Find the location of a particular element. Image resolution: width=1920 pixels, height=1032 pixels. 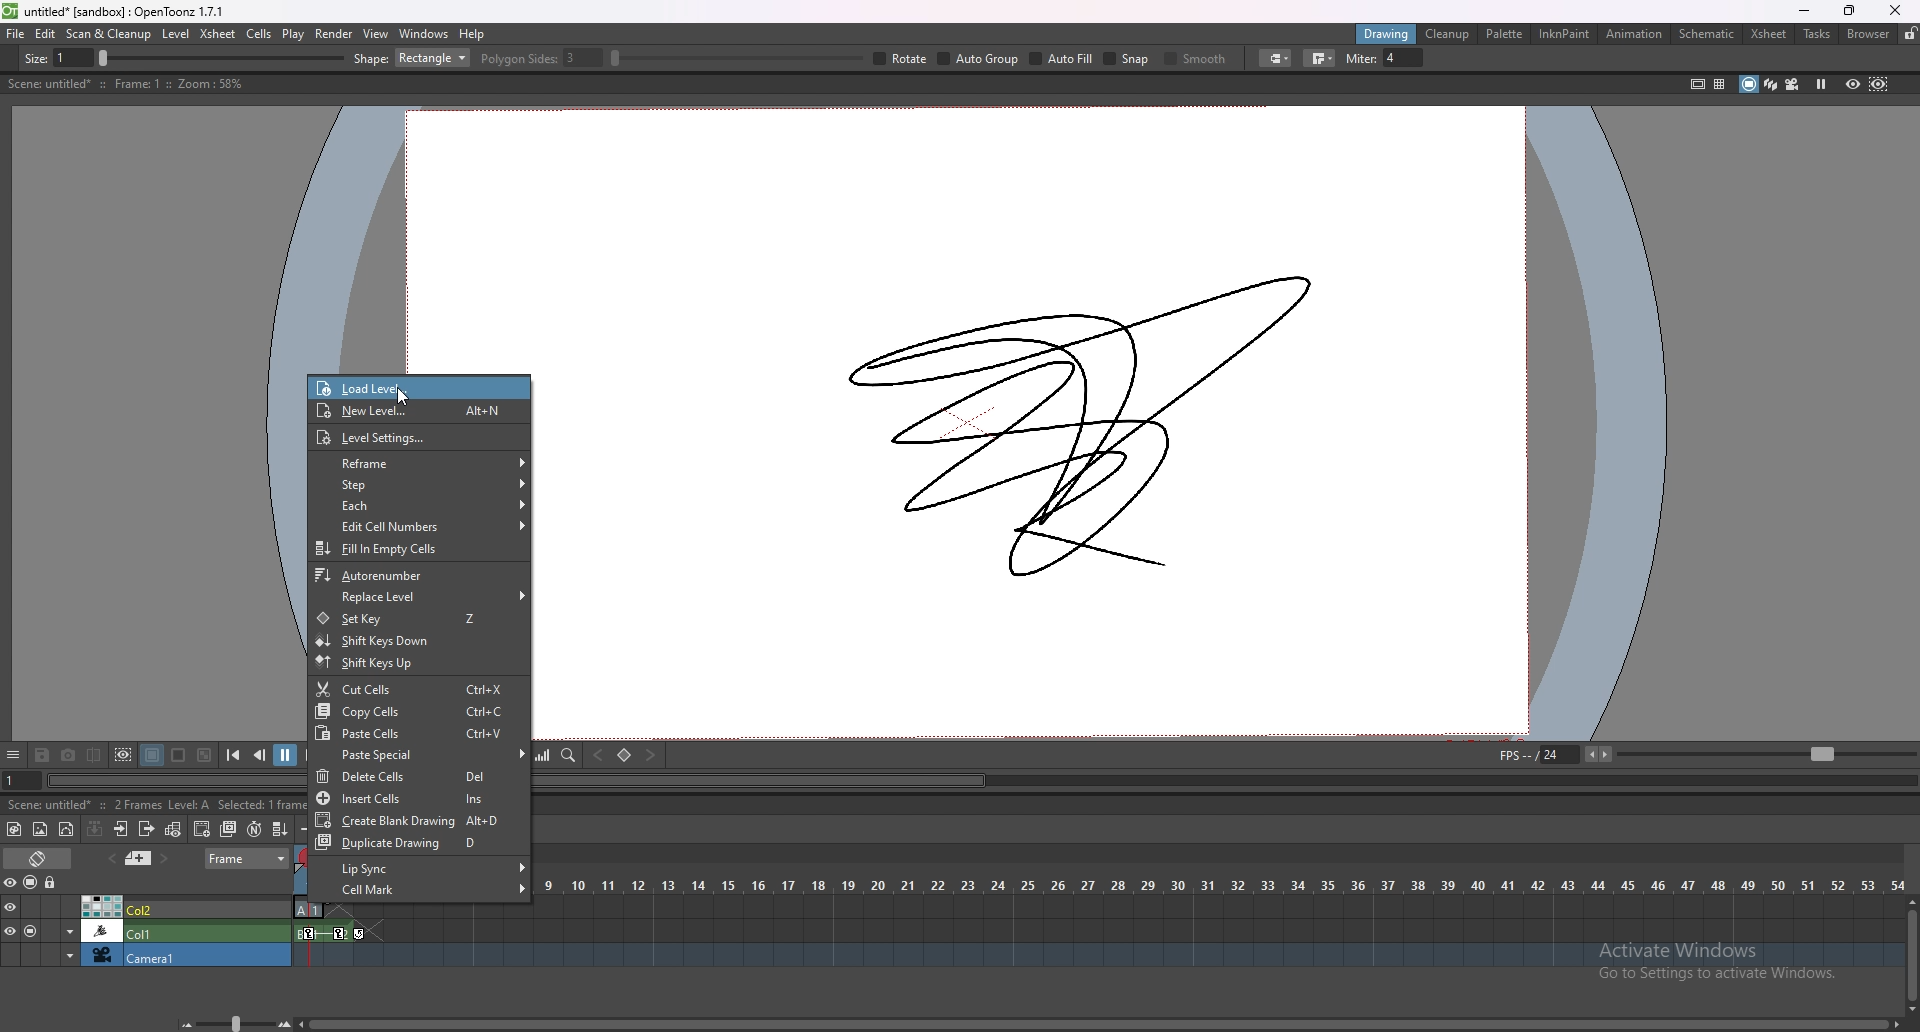

shape is located at coordinates (814, 58).